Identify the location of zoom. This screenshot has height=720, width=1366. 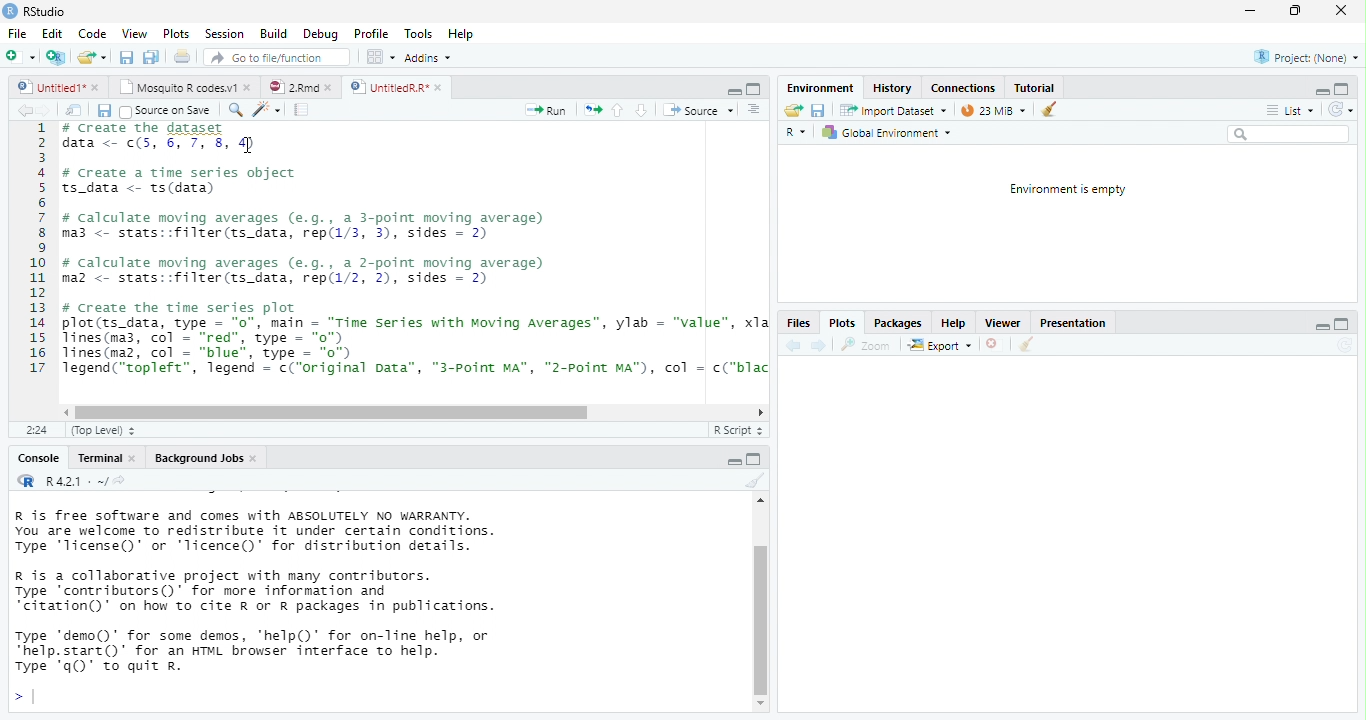
(869, 345).